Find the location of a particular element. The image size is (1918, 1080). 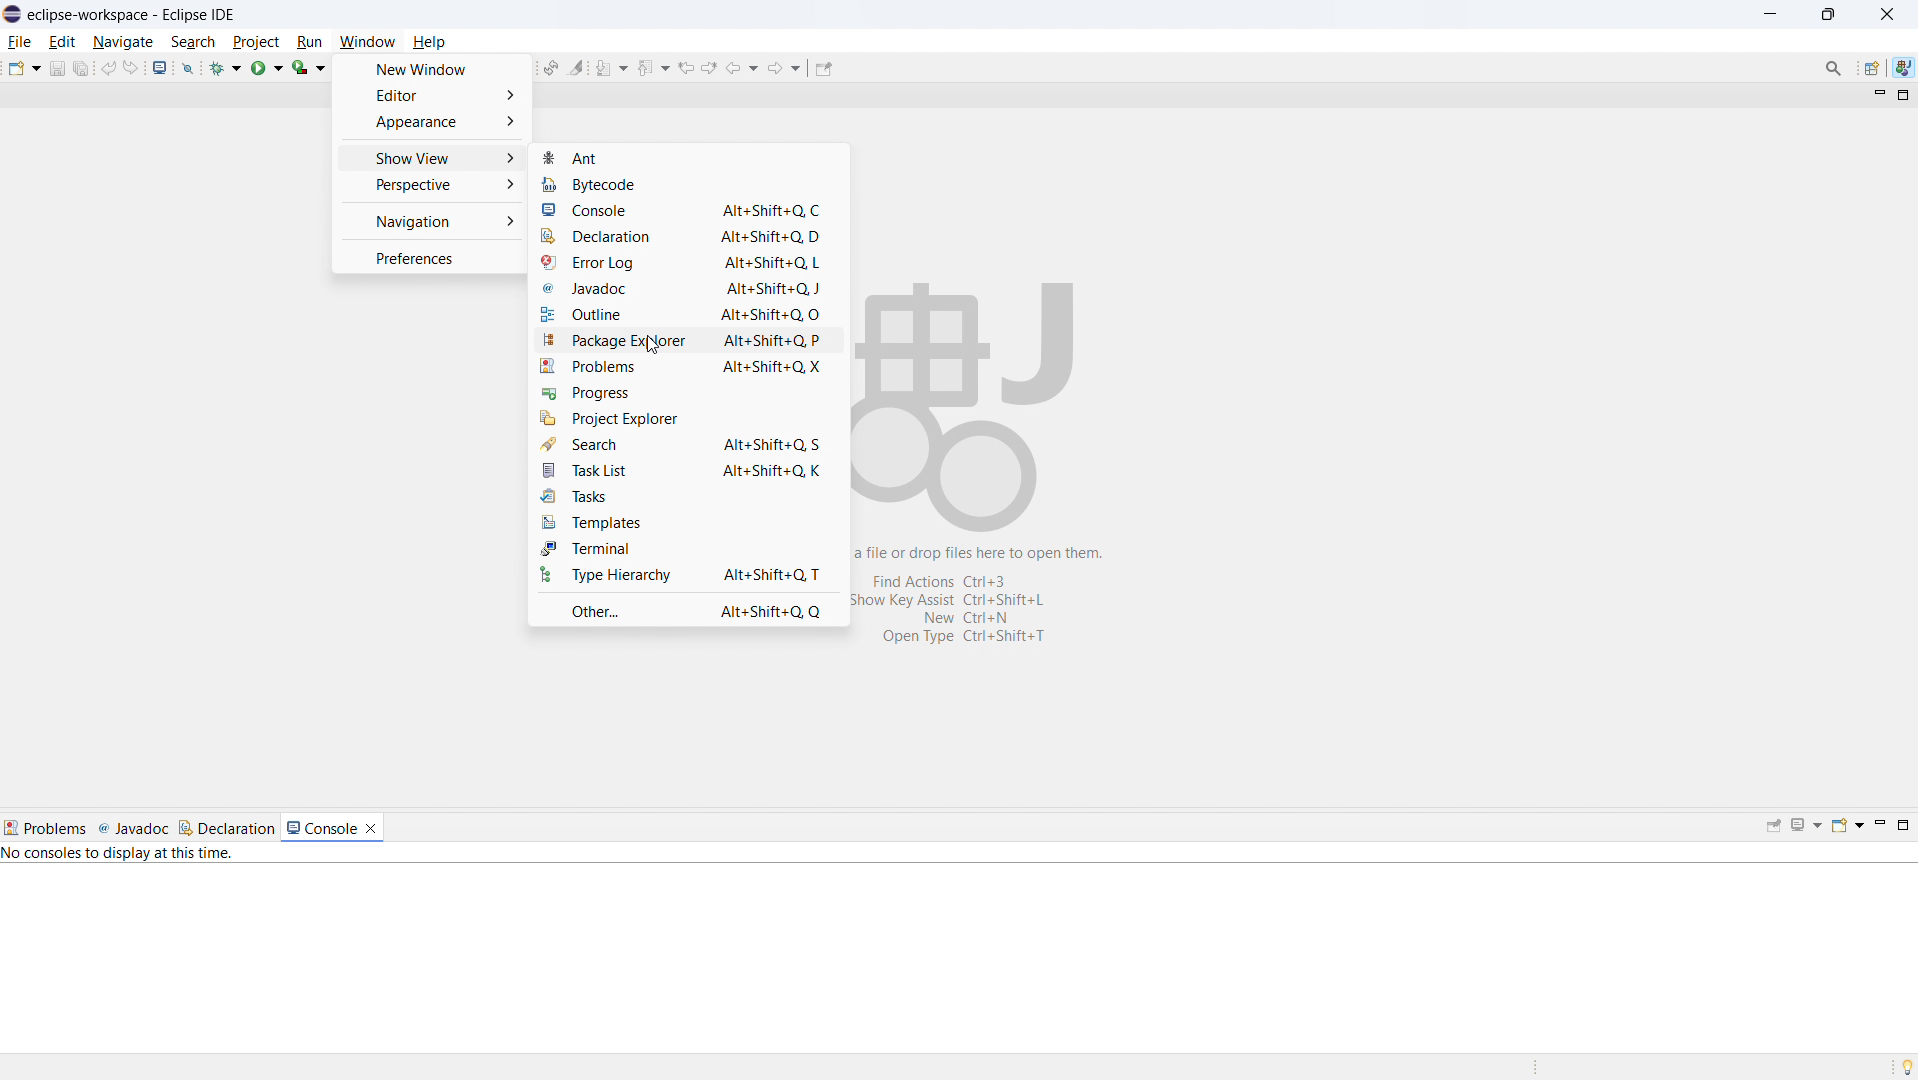

close is located at coordinates (1888, 13).